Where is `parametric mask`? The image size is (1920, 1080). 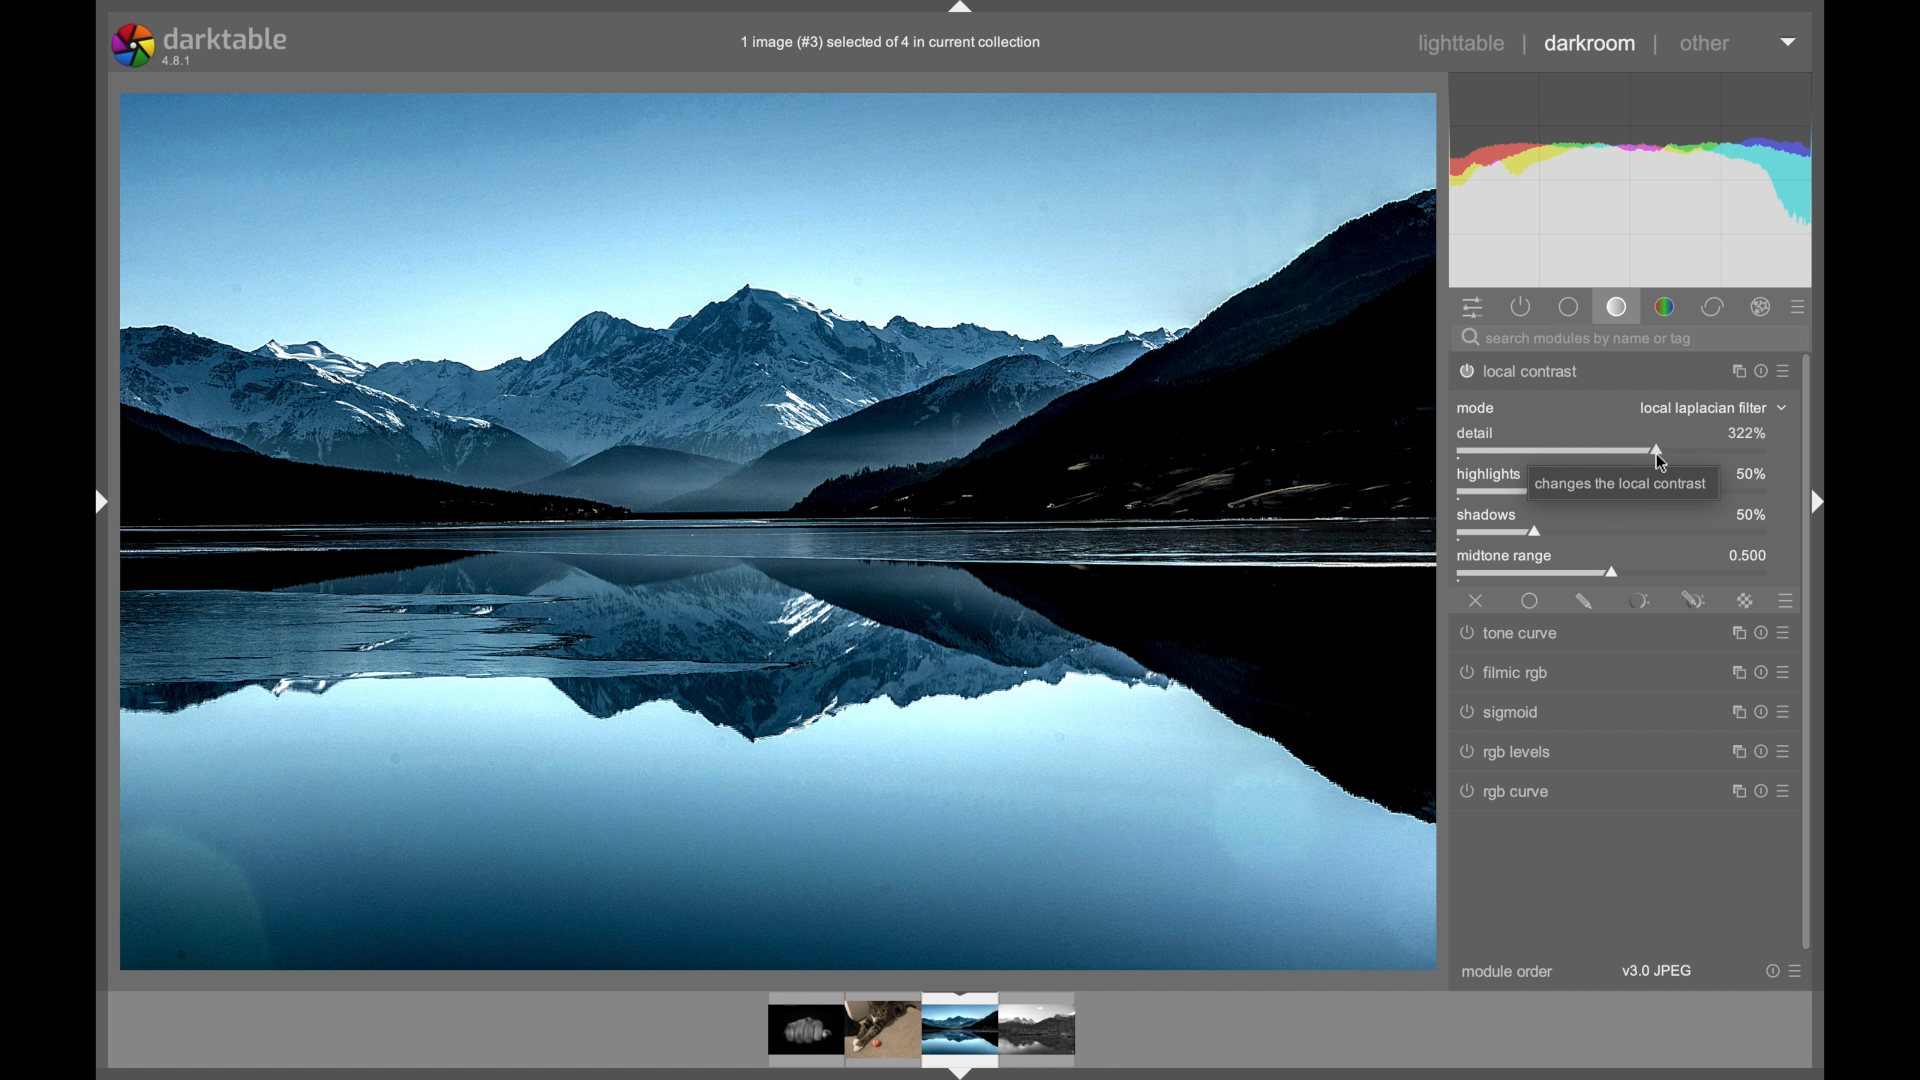 parametric mask is located at coordinates (1637, 600).